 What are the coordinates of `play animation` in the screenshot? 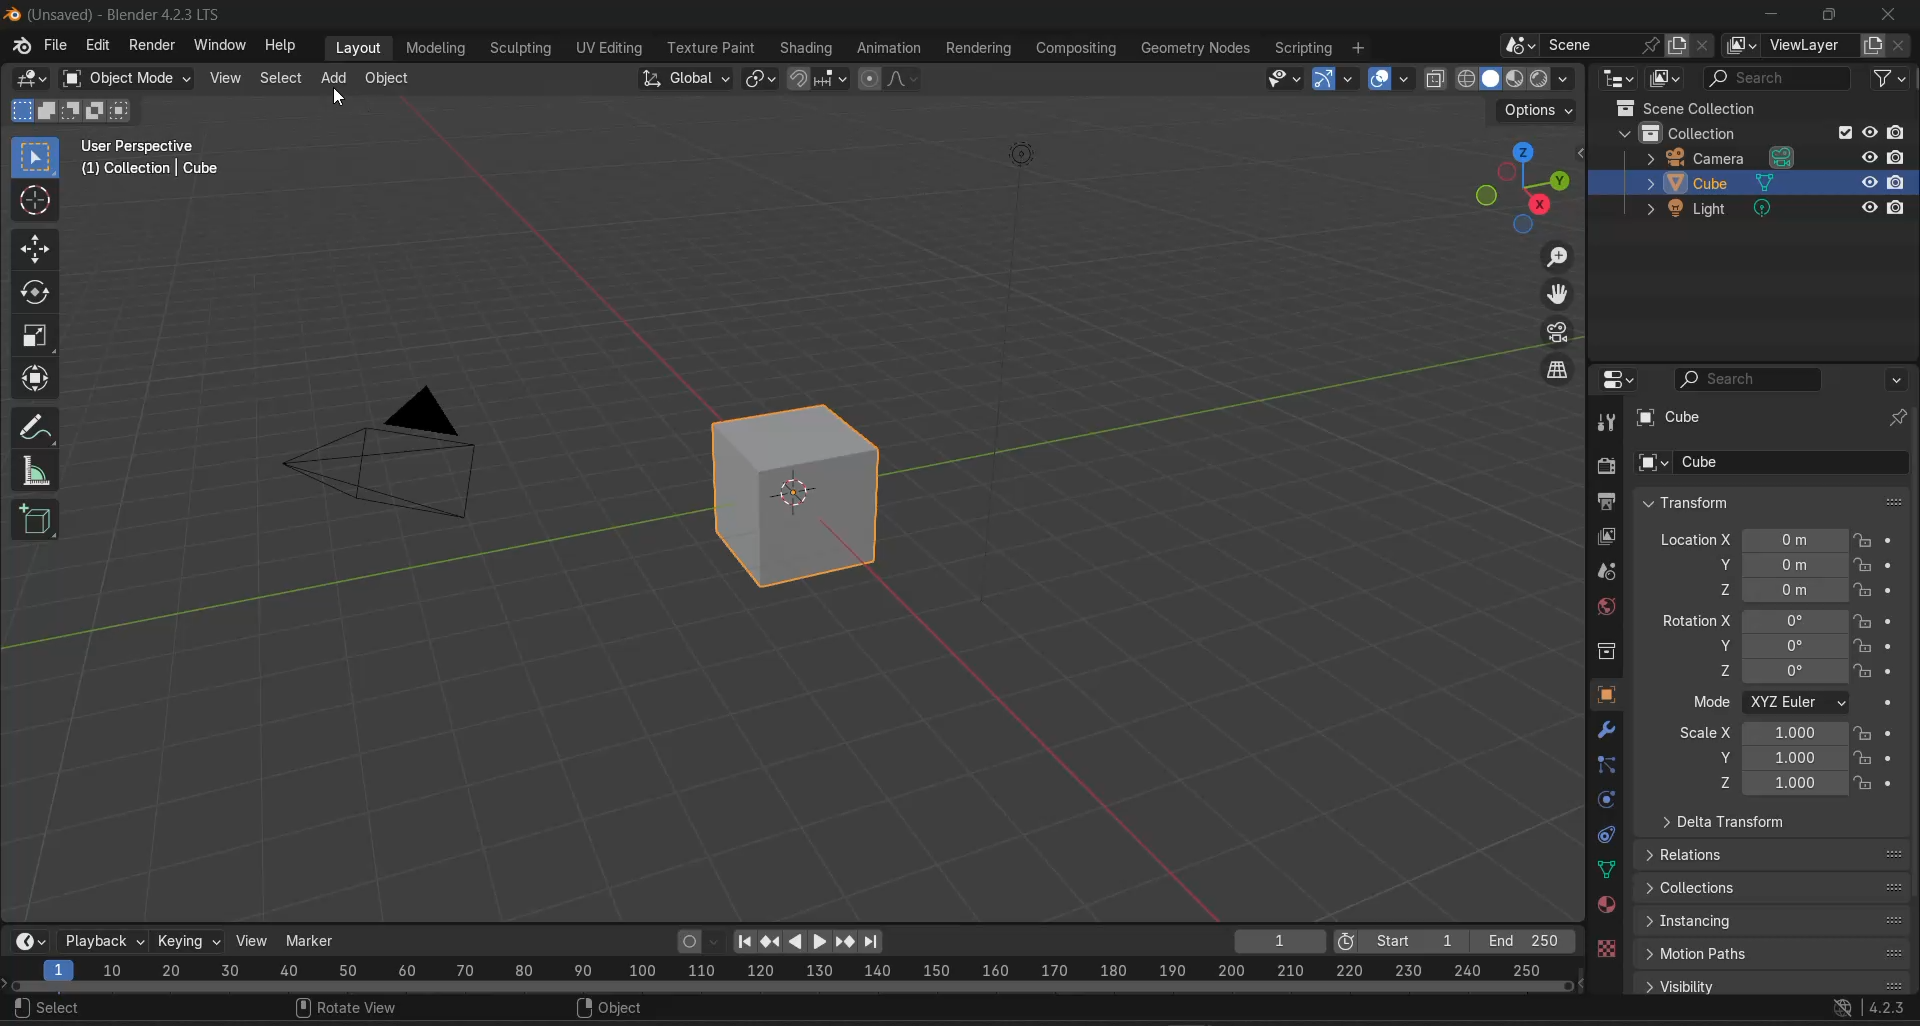 It's located at (806, 942).